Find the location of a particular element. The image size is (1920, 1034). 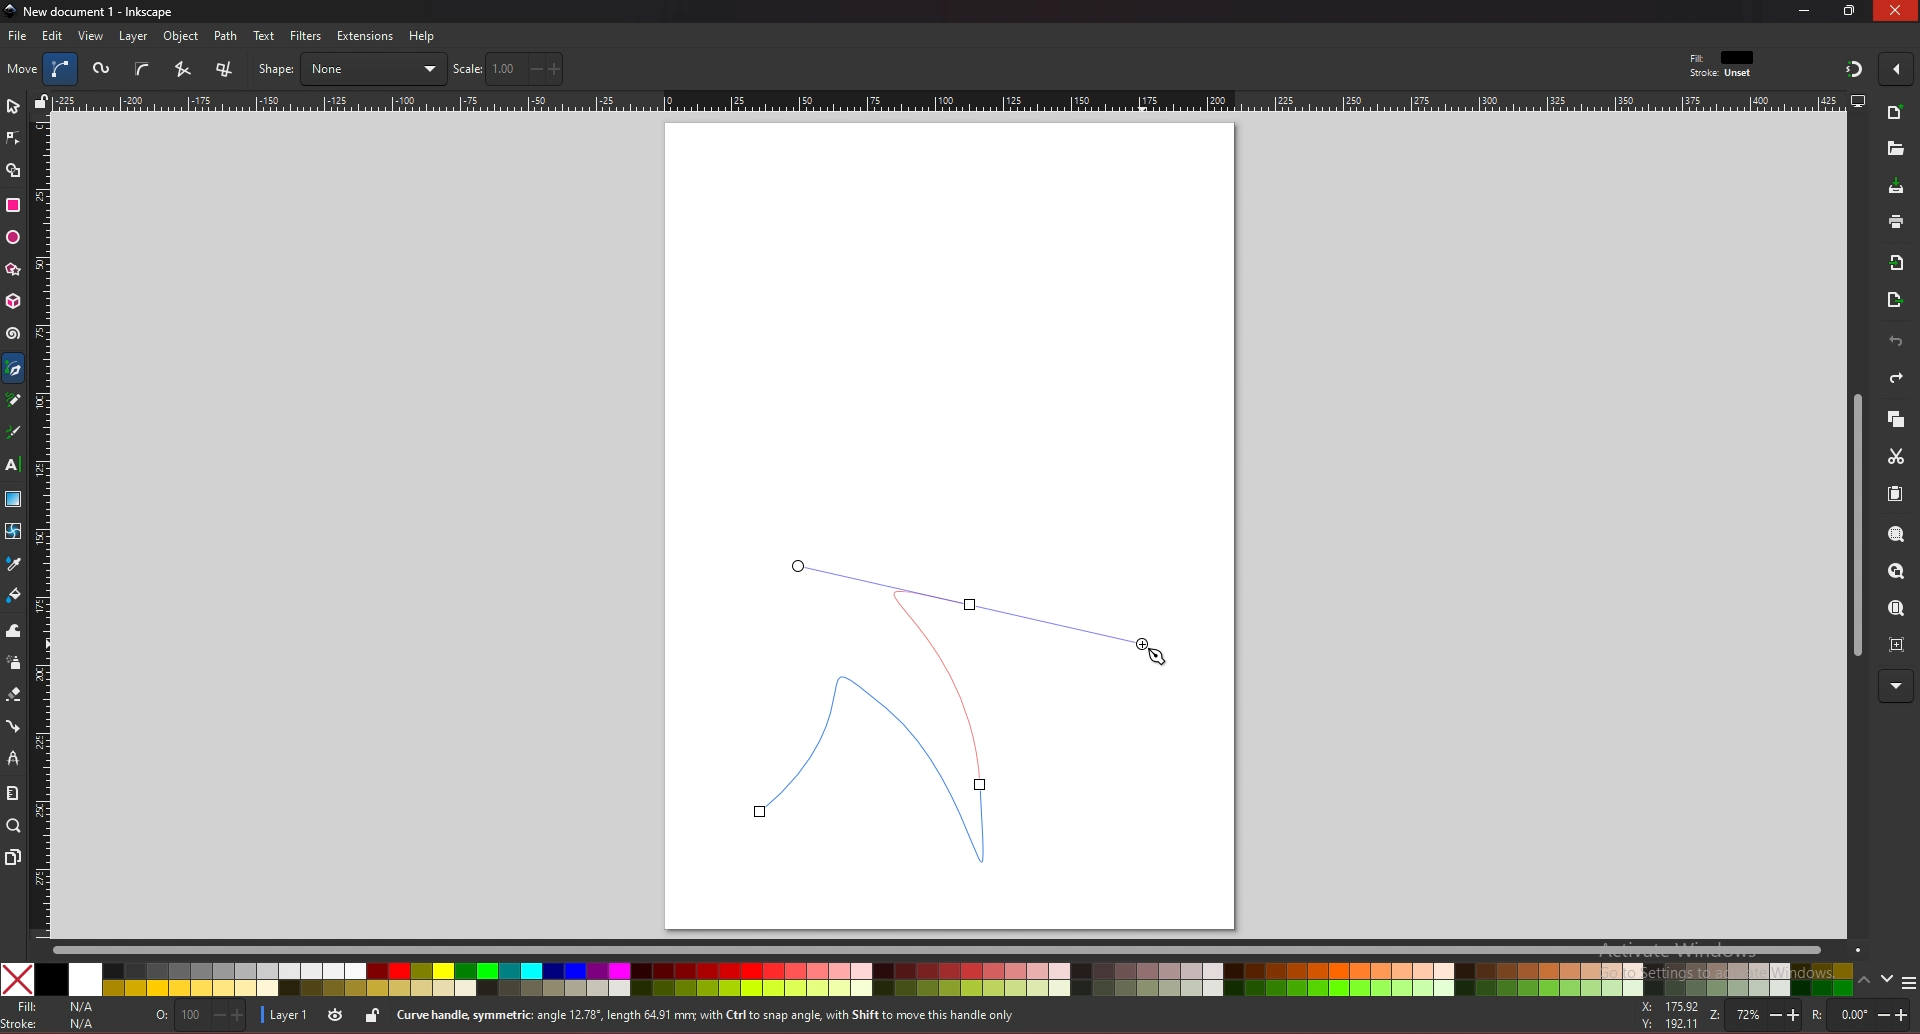

b spline path is located at coordinates (142, 68).